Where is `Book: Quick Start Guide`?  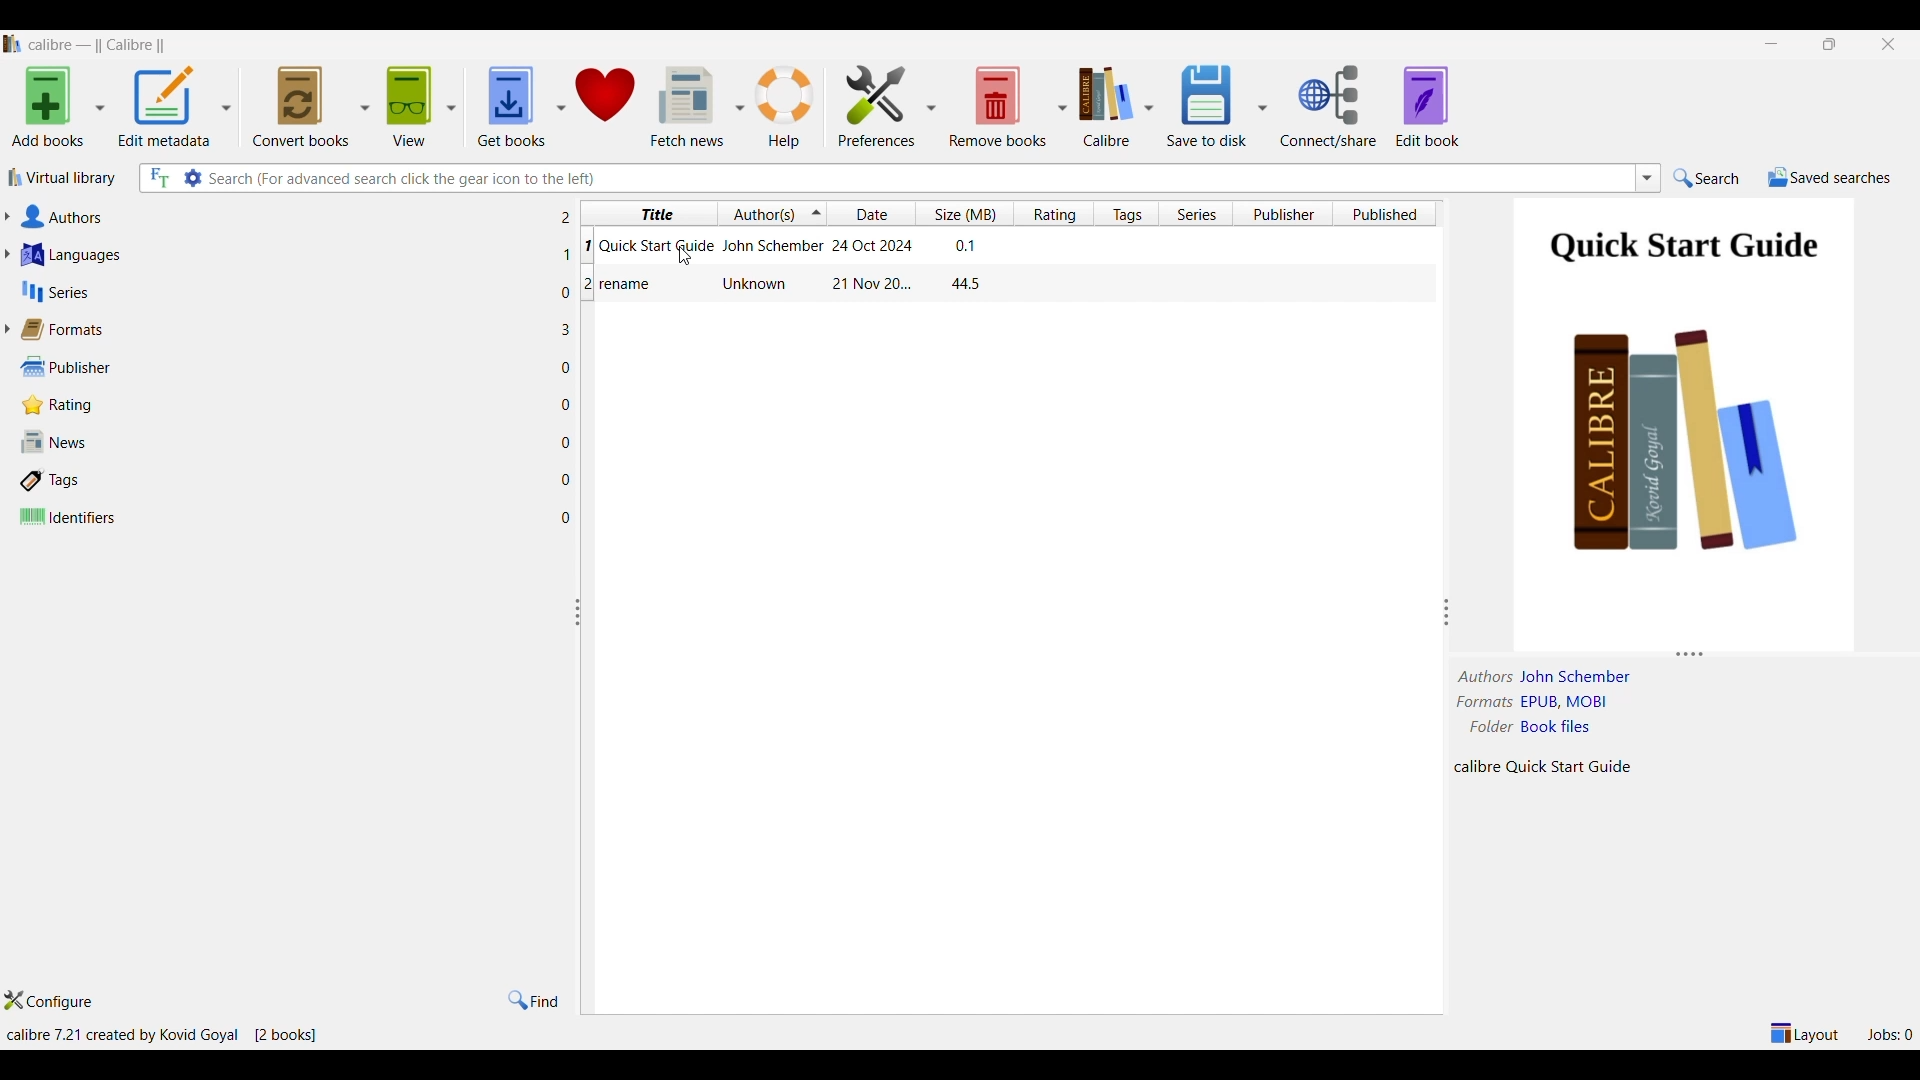 Book: Quick Start Guide is located at coordinates (787, 248).